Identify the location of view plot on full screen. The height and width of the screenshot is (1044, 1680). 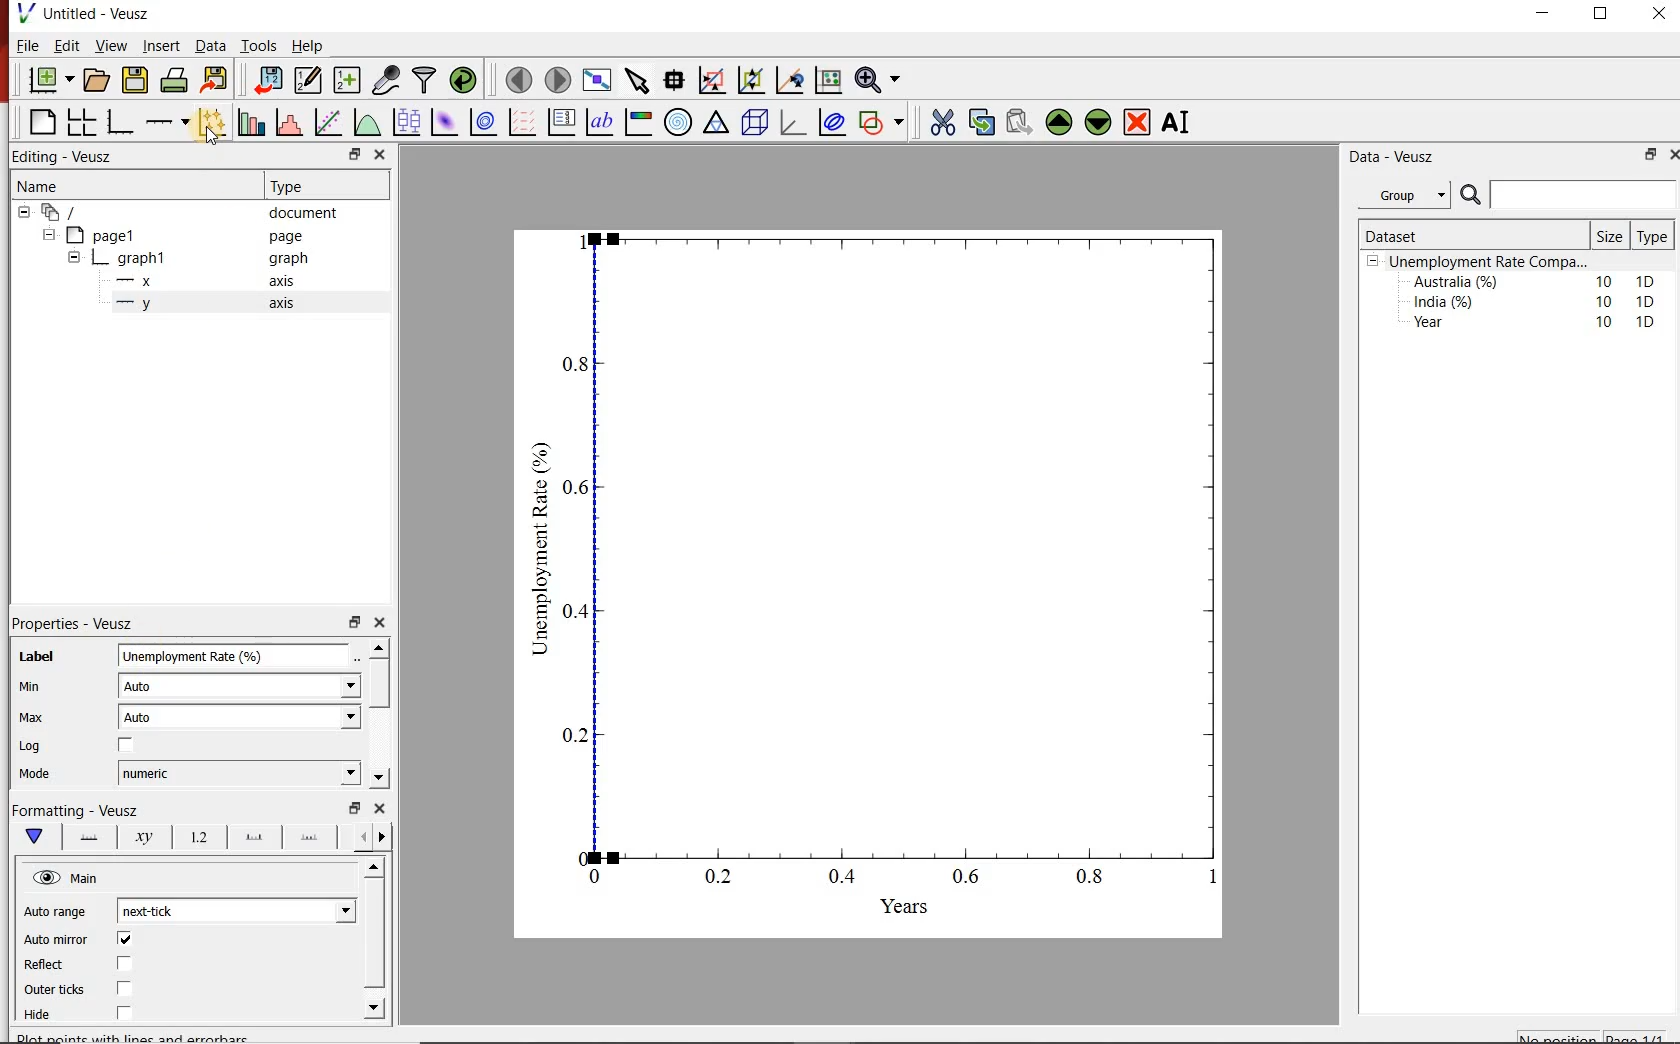
(599, 79).